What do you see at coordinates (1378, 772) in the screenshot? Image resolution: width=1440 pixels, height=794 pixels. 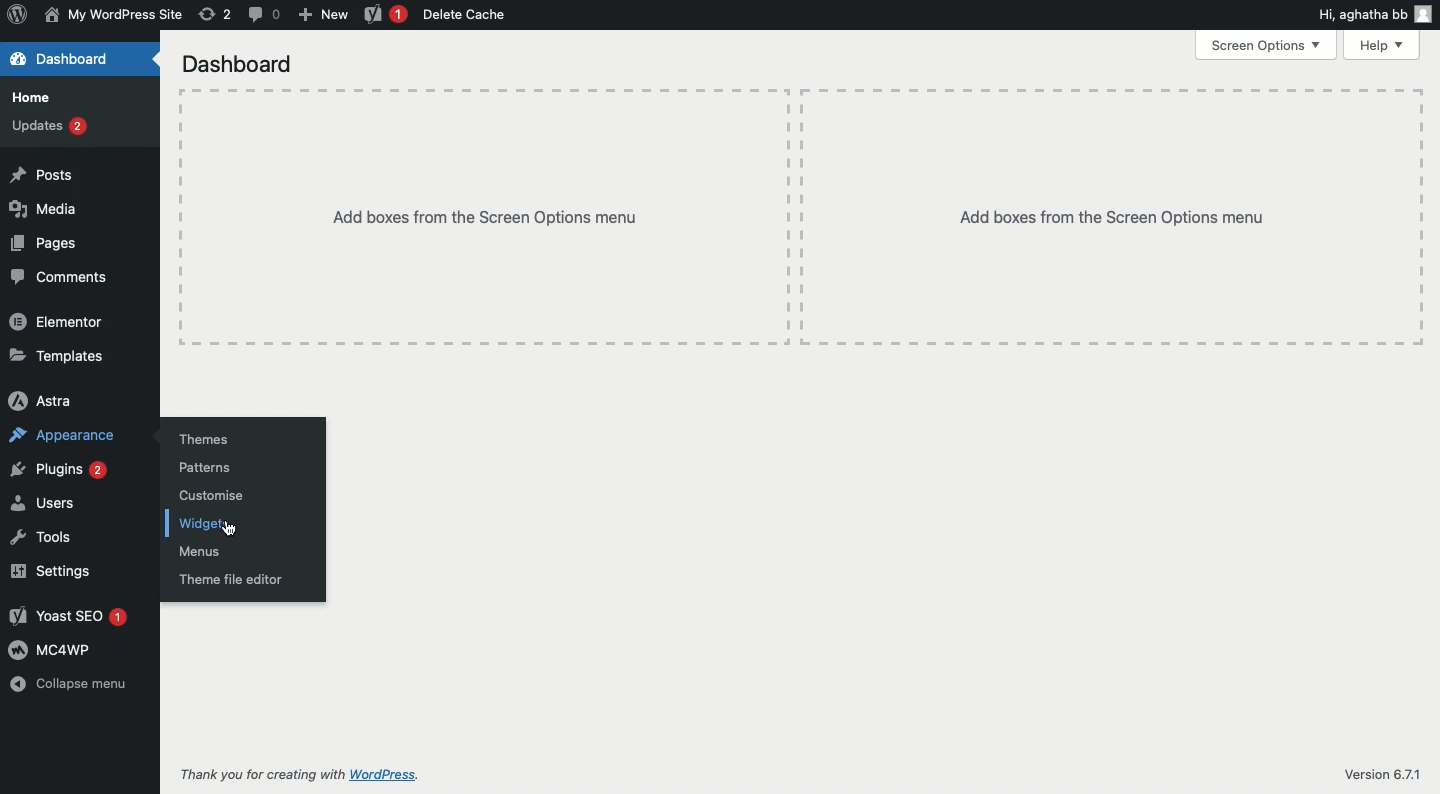 I see `Version 6.7.1` at bounding box center [1378, 772].